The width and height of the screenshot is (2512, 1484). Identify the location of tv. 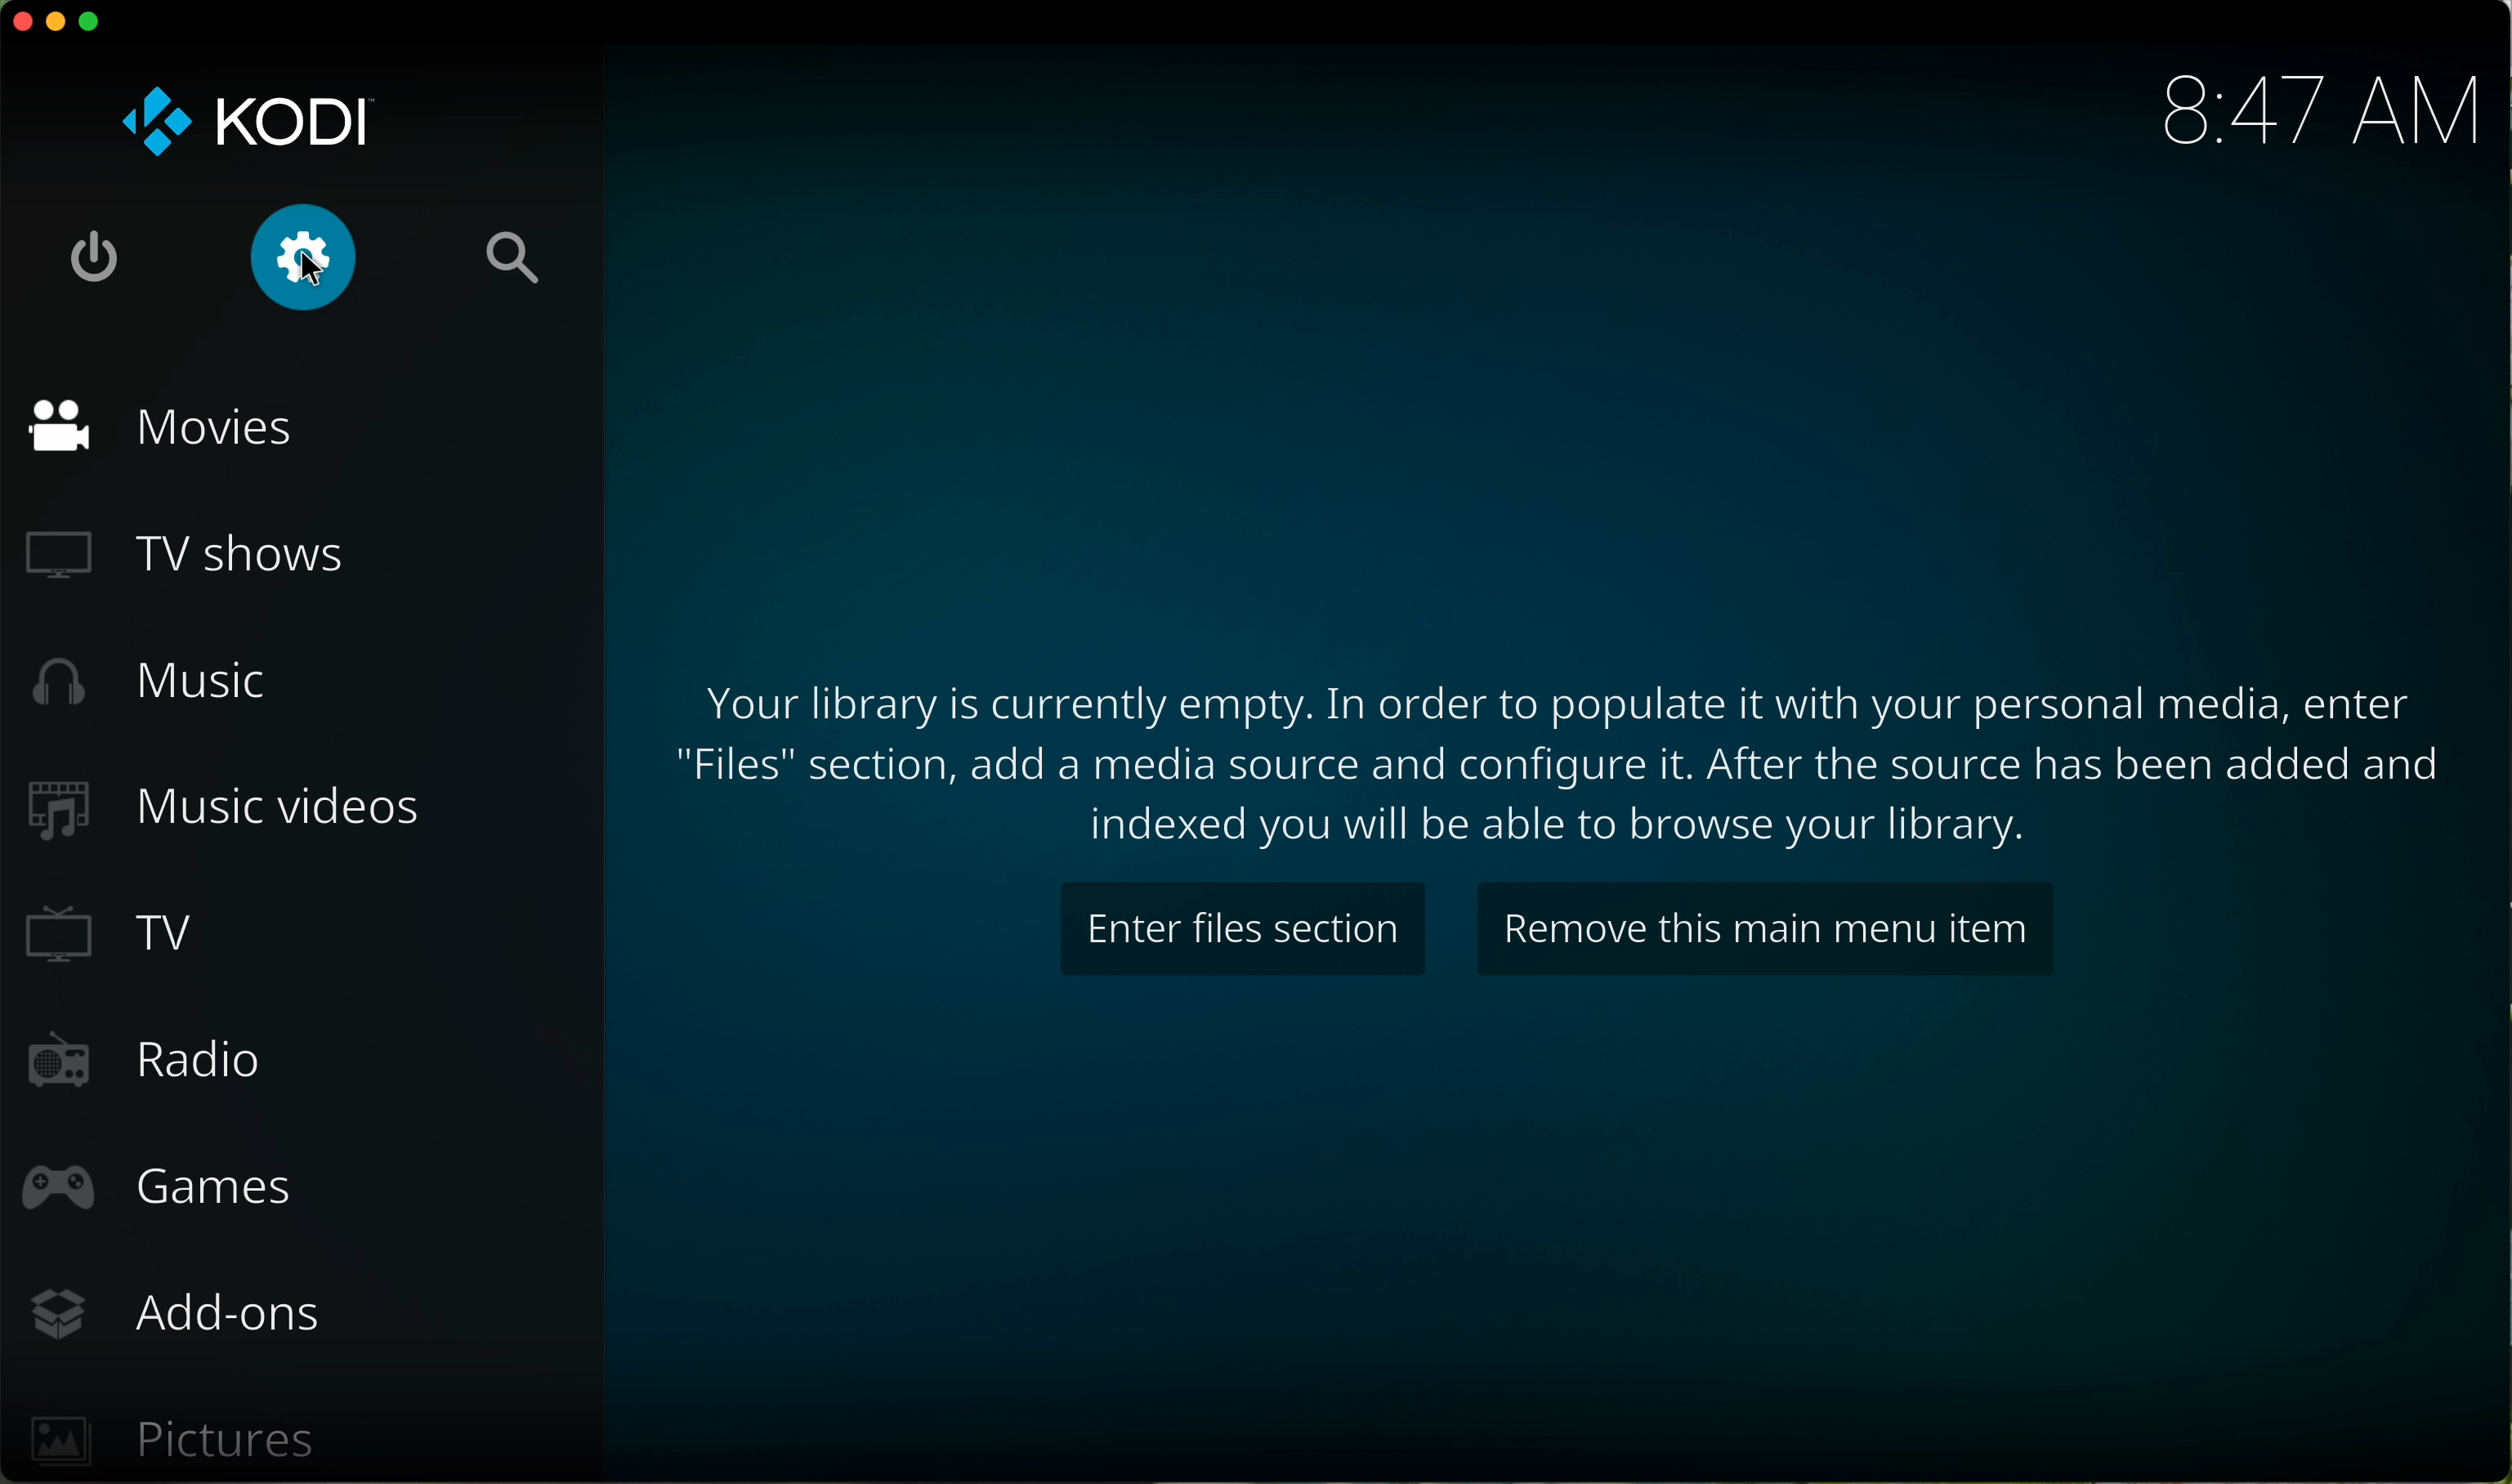
(122, 935).